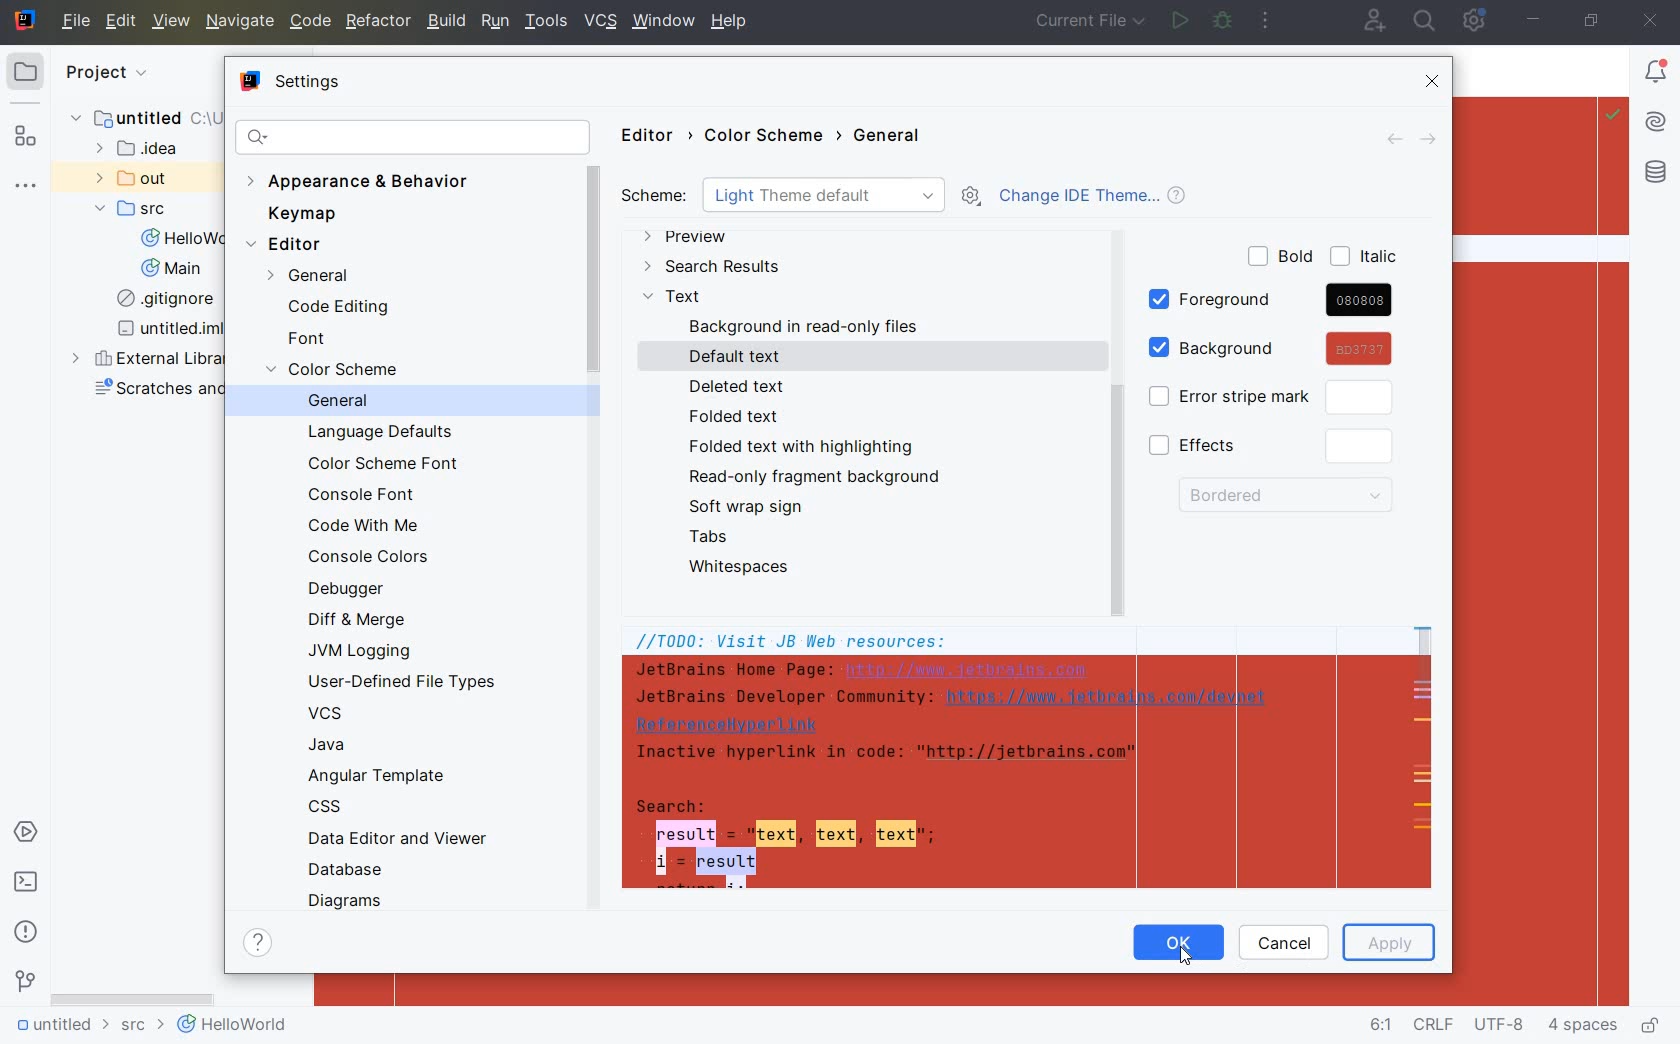 The image size is (1680, 1044). Describe the element at coordinates (179, 240) in the screenshot. I see `HelloWorld` at that location.